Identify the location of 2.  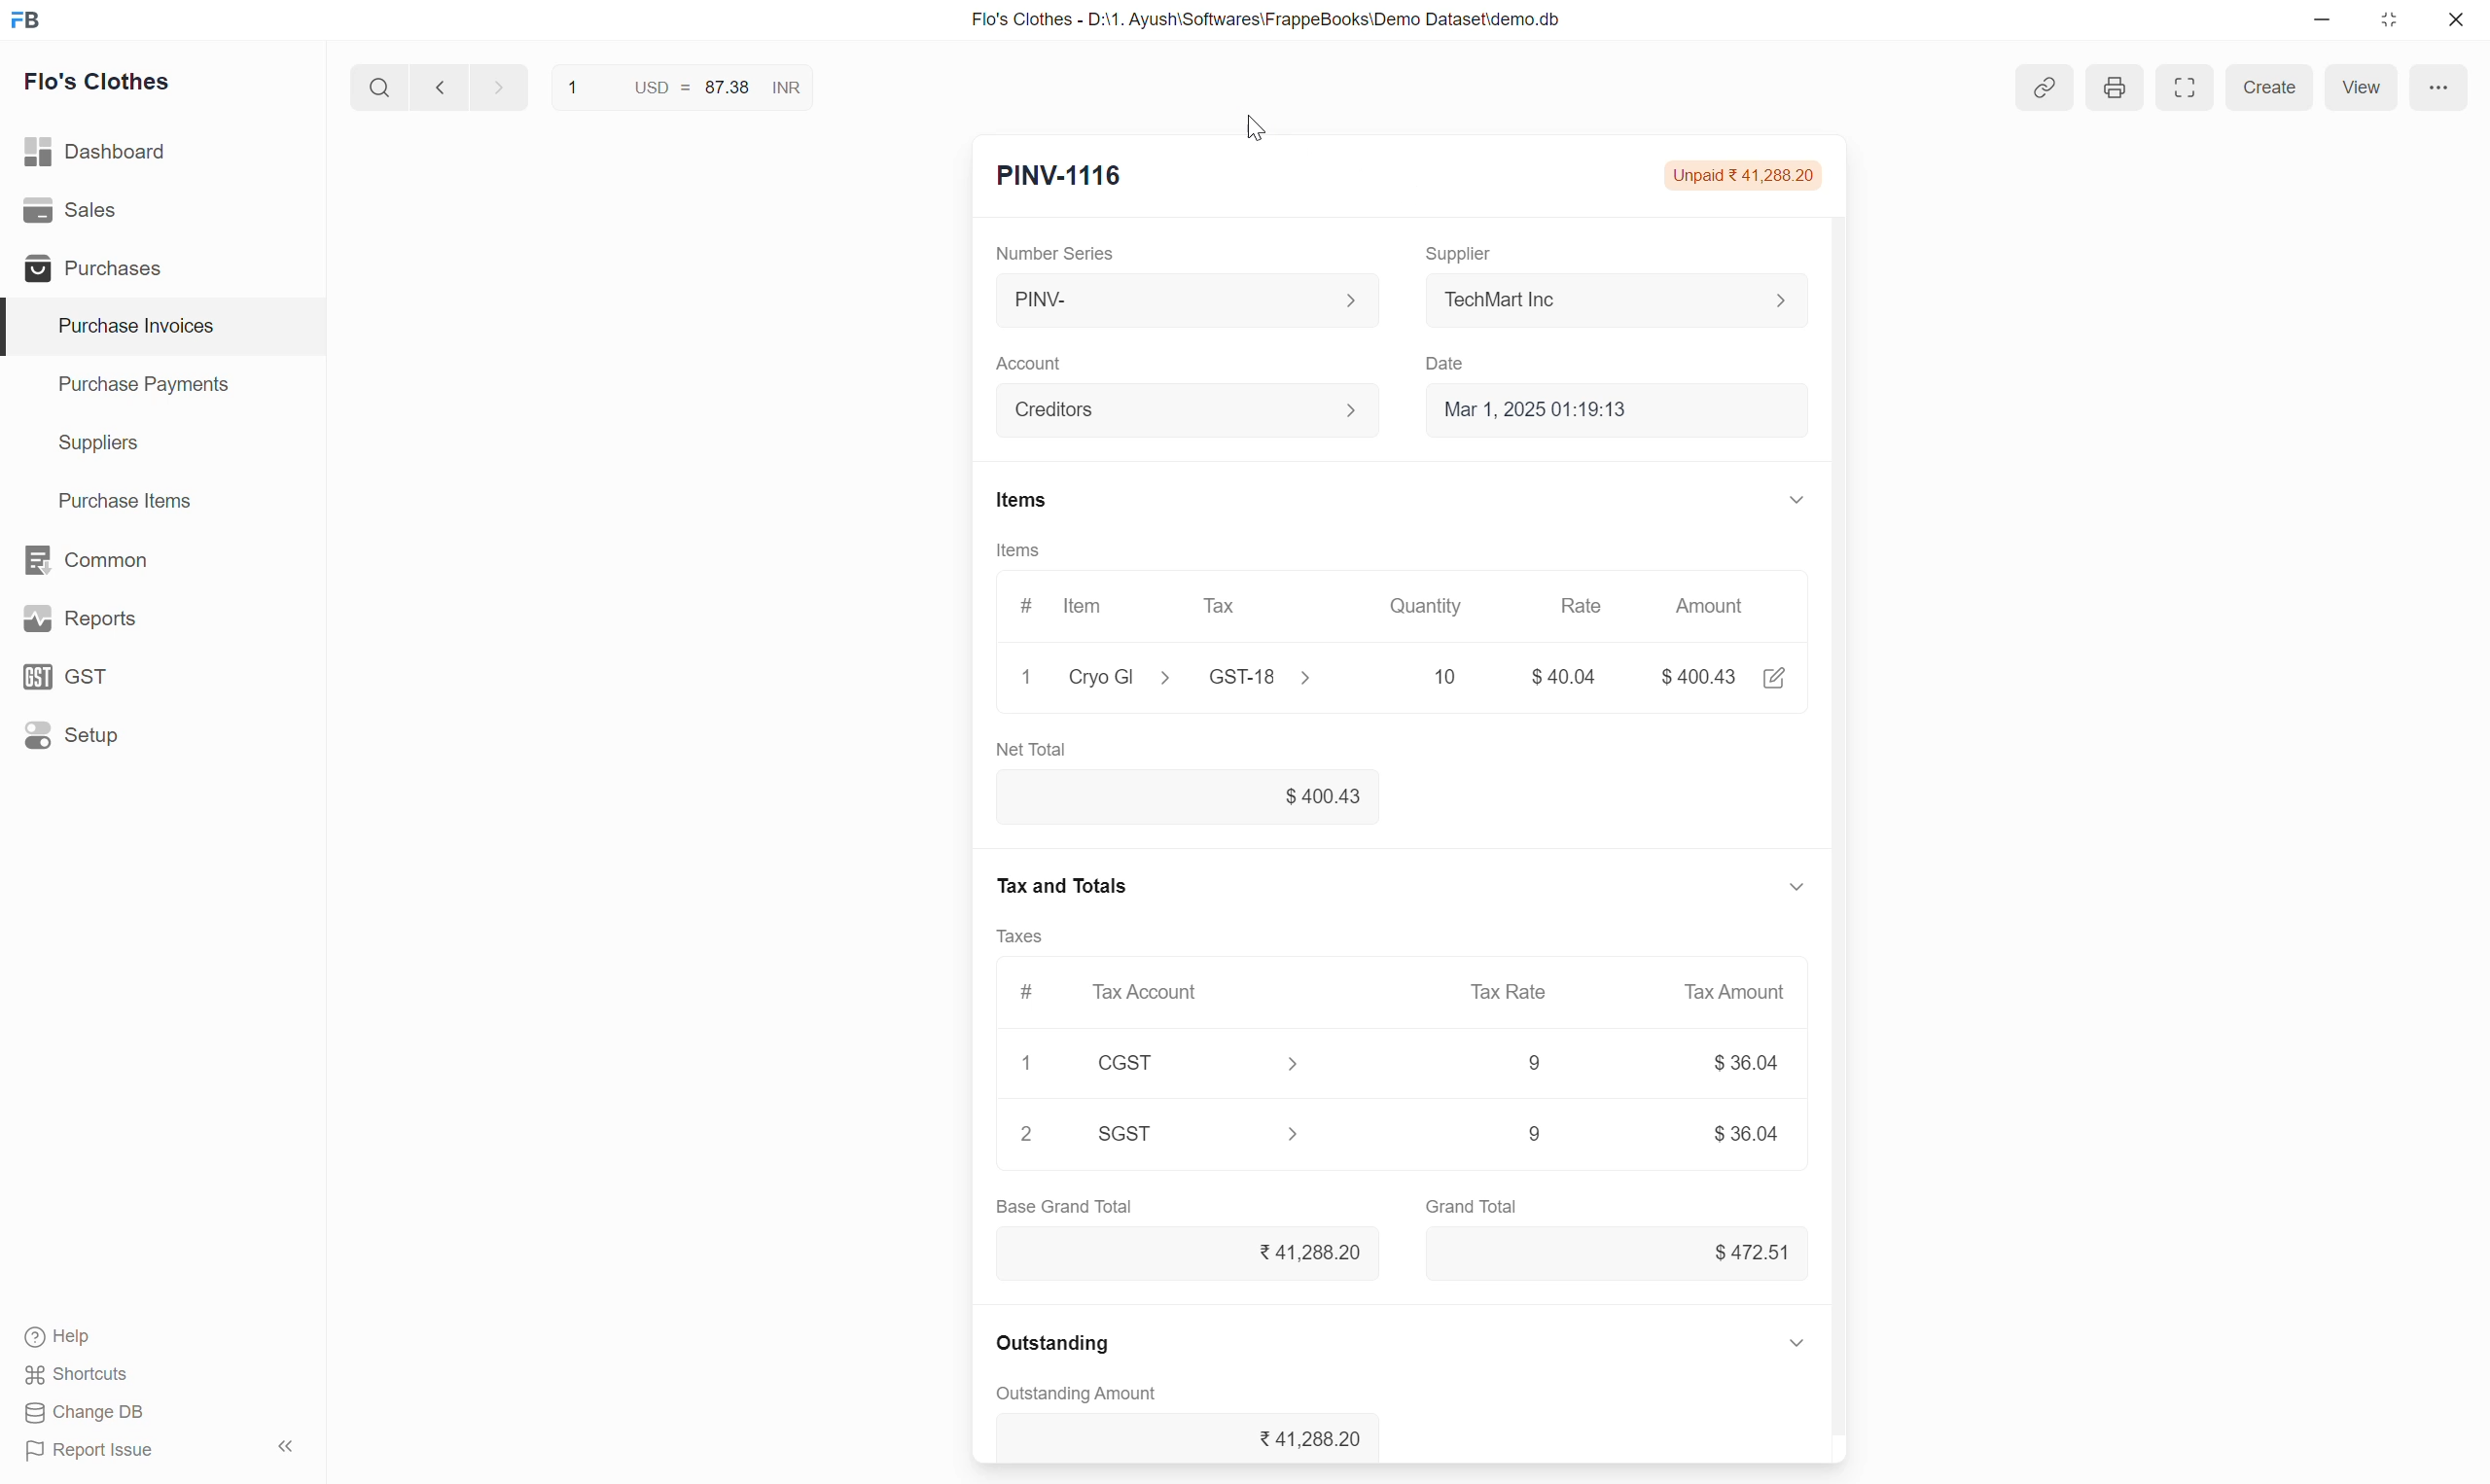
(1031, 1133).